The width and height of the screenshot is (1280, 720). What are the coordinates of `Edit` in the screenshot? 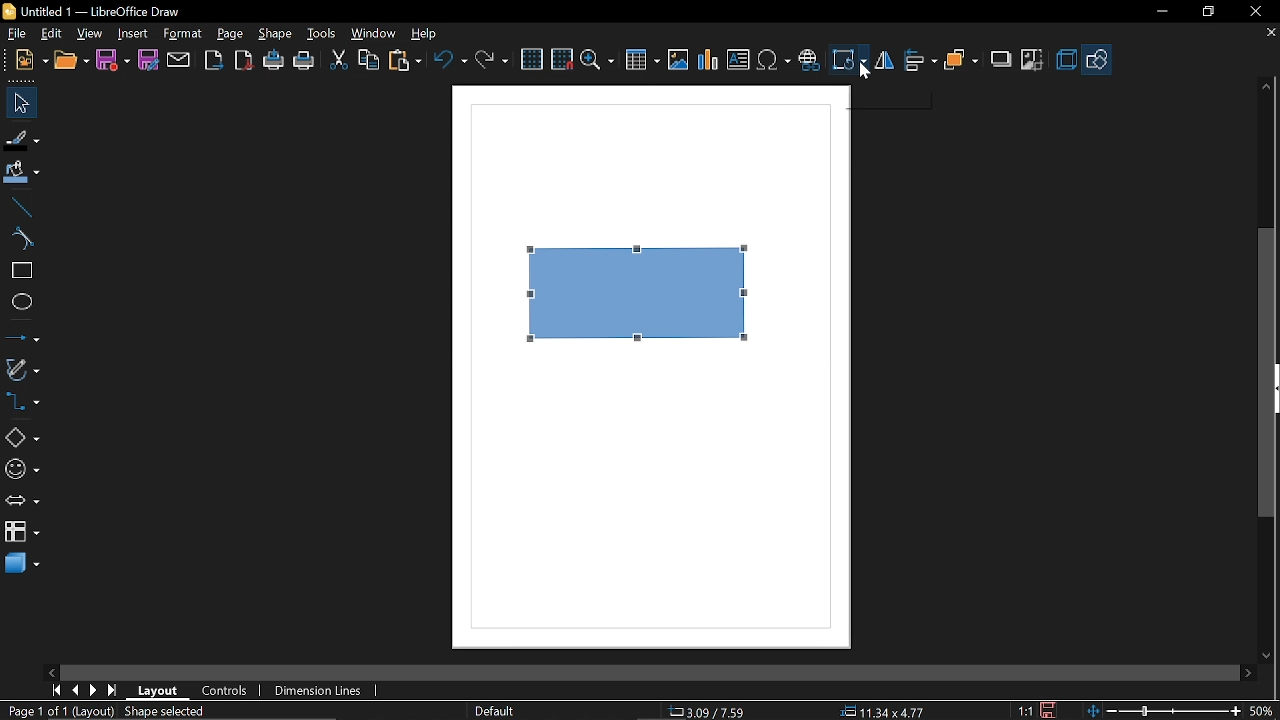 It's located at (53, 32).